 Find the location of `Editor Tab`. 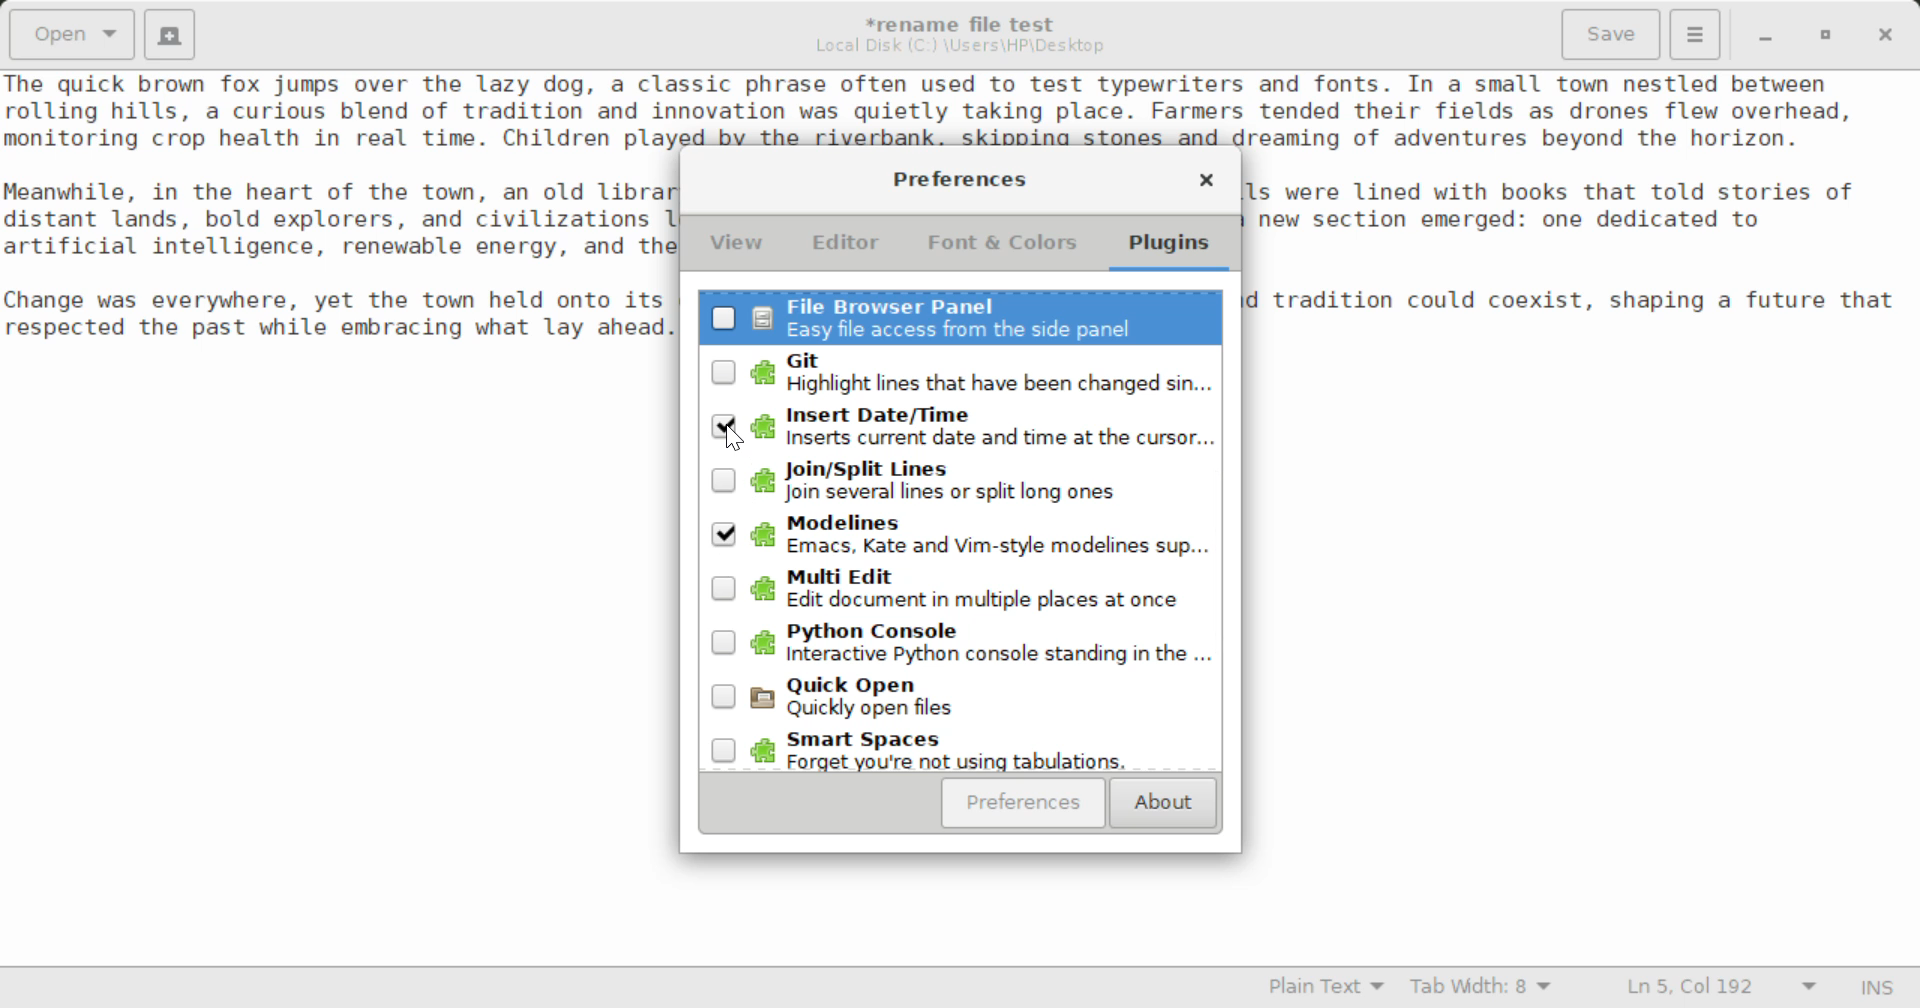

Editor Tab is located at coordinates (850, 248).